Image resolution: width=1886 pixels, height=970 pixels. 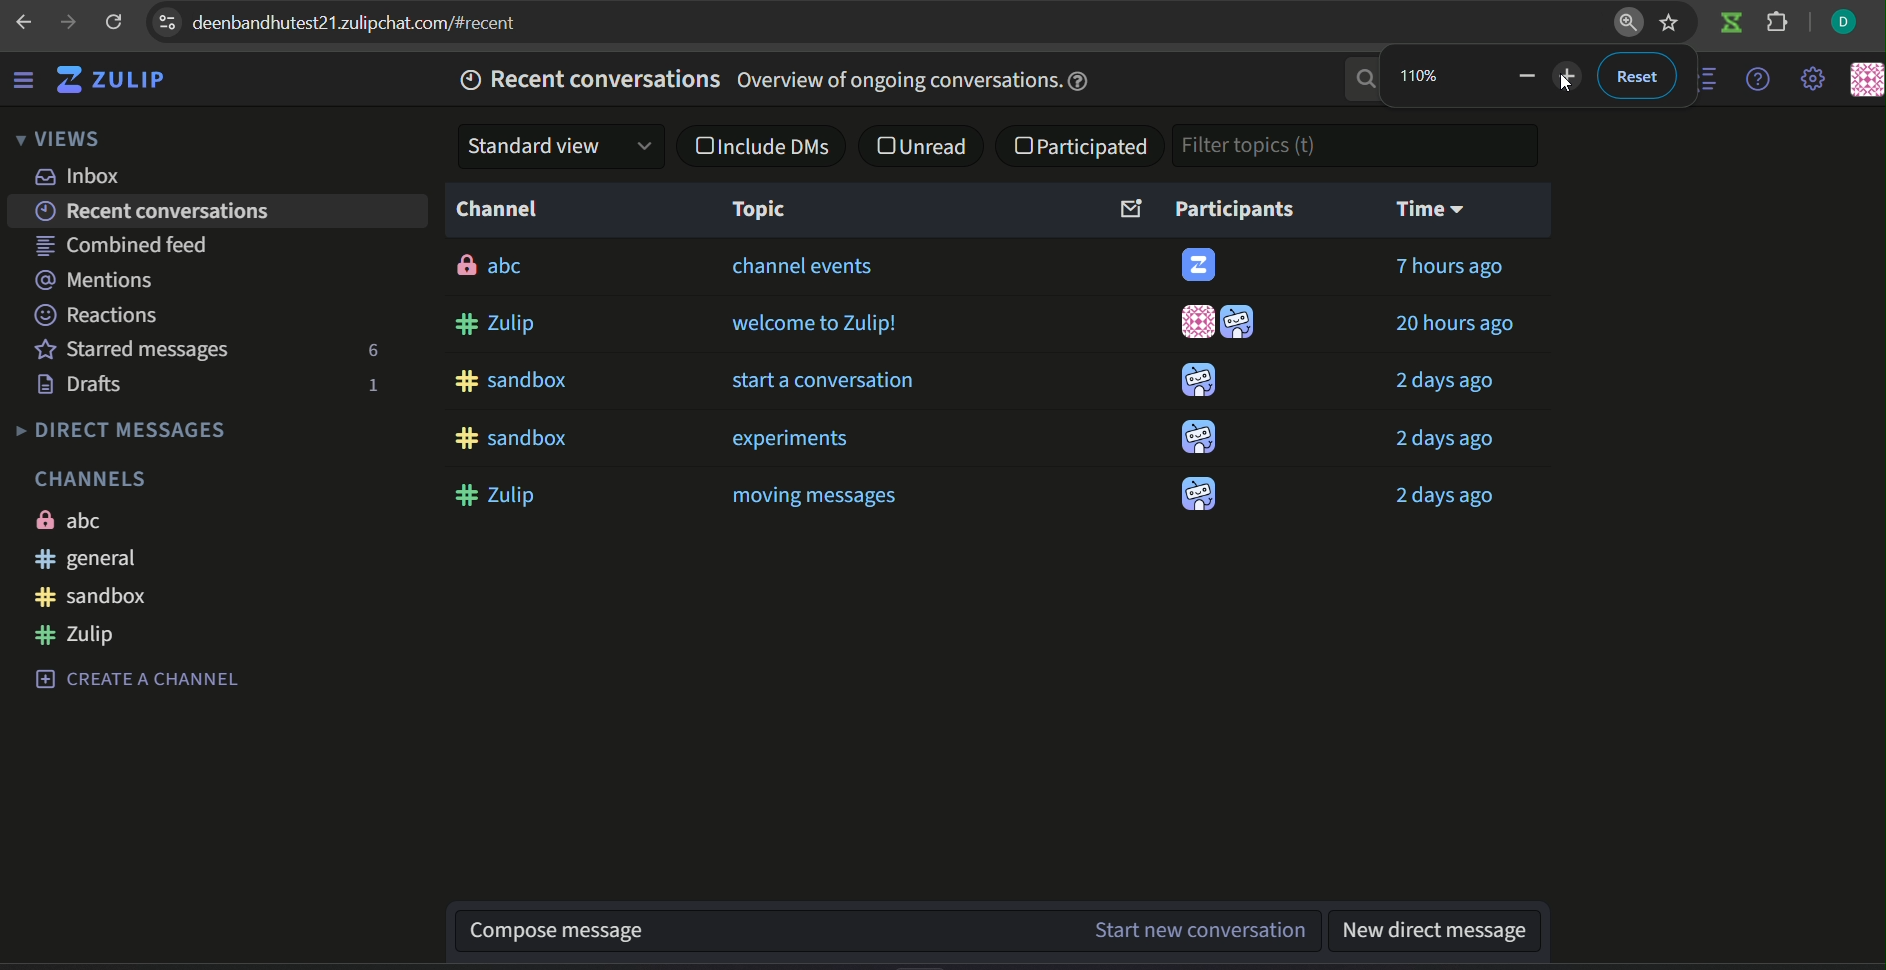 I want to click on icon, so click(x=1199, y=497).